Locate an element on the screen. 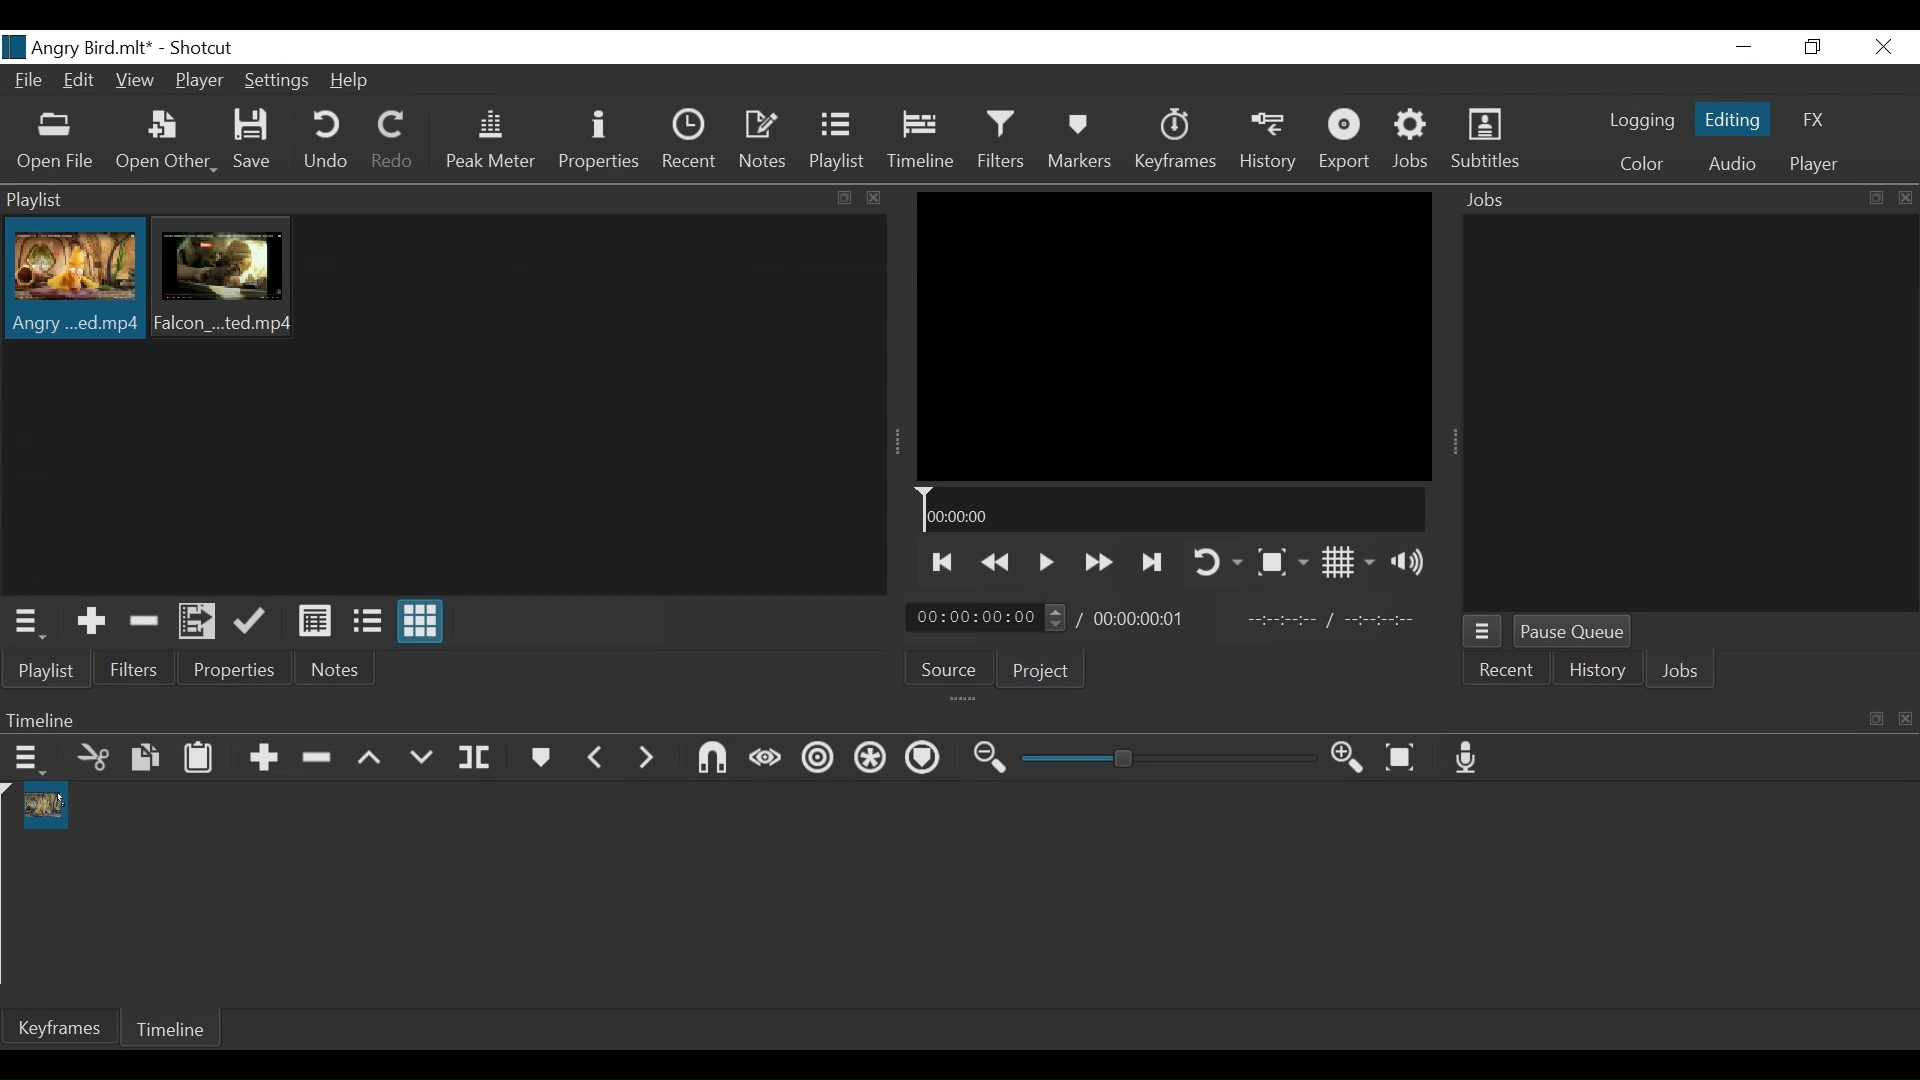 The width and height of the screenshot is (1920, 1080). History is located at coordinates (1268, 144).